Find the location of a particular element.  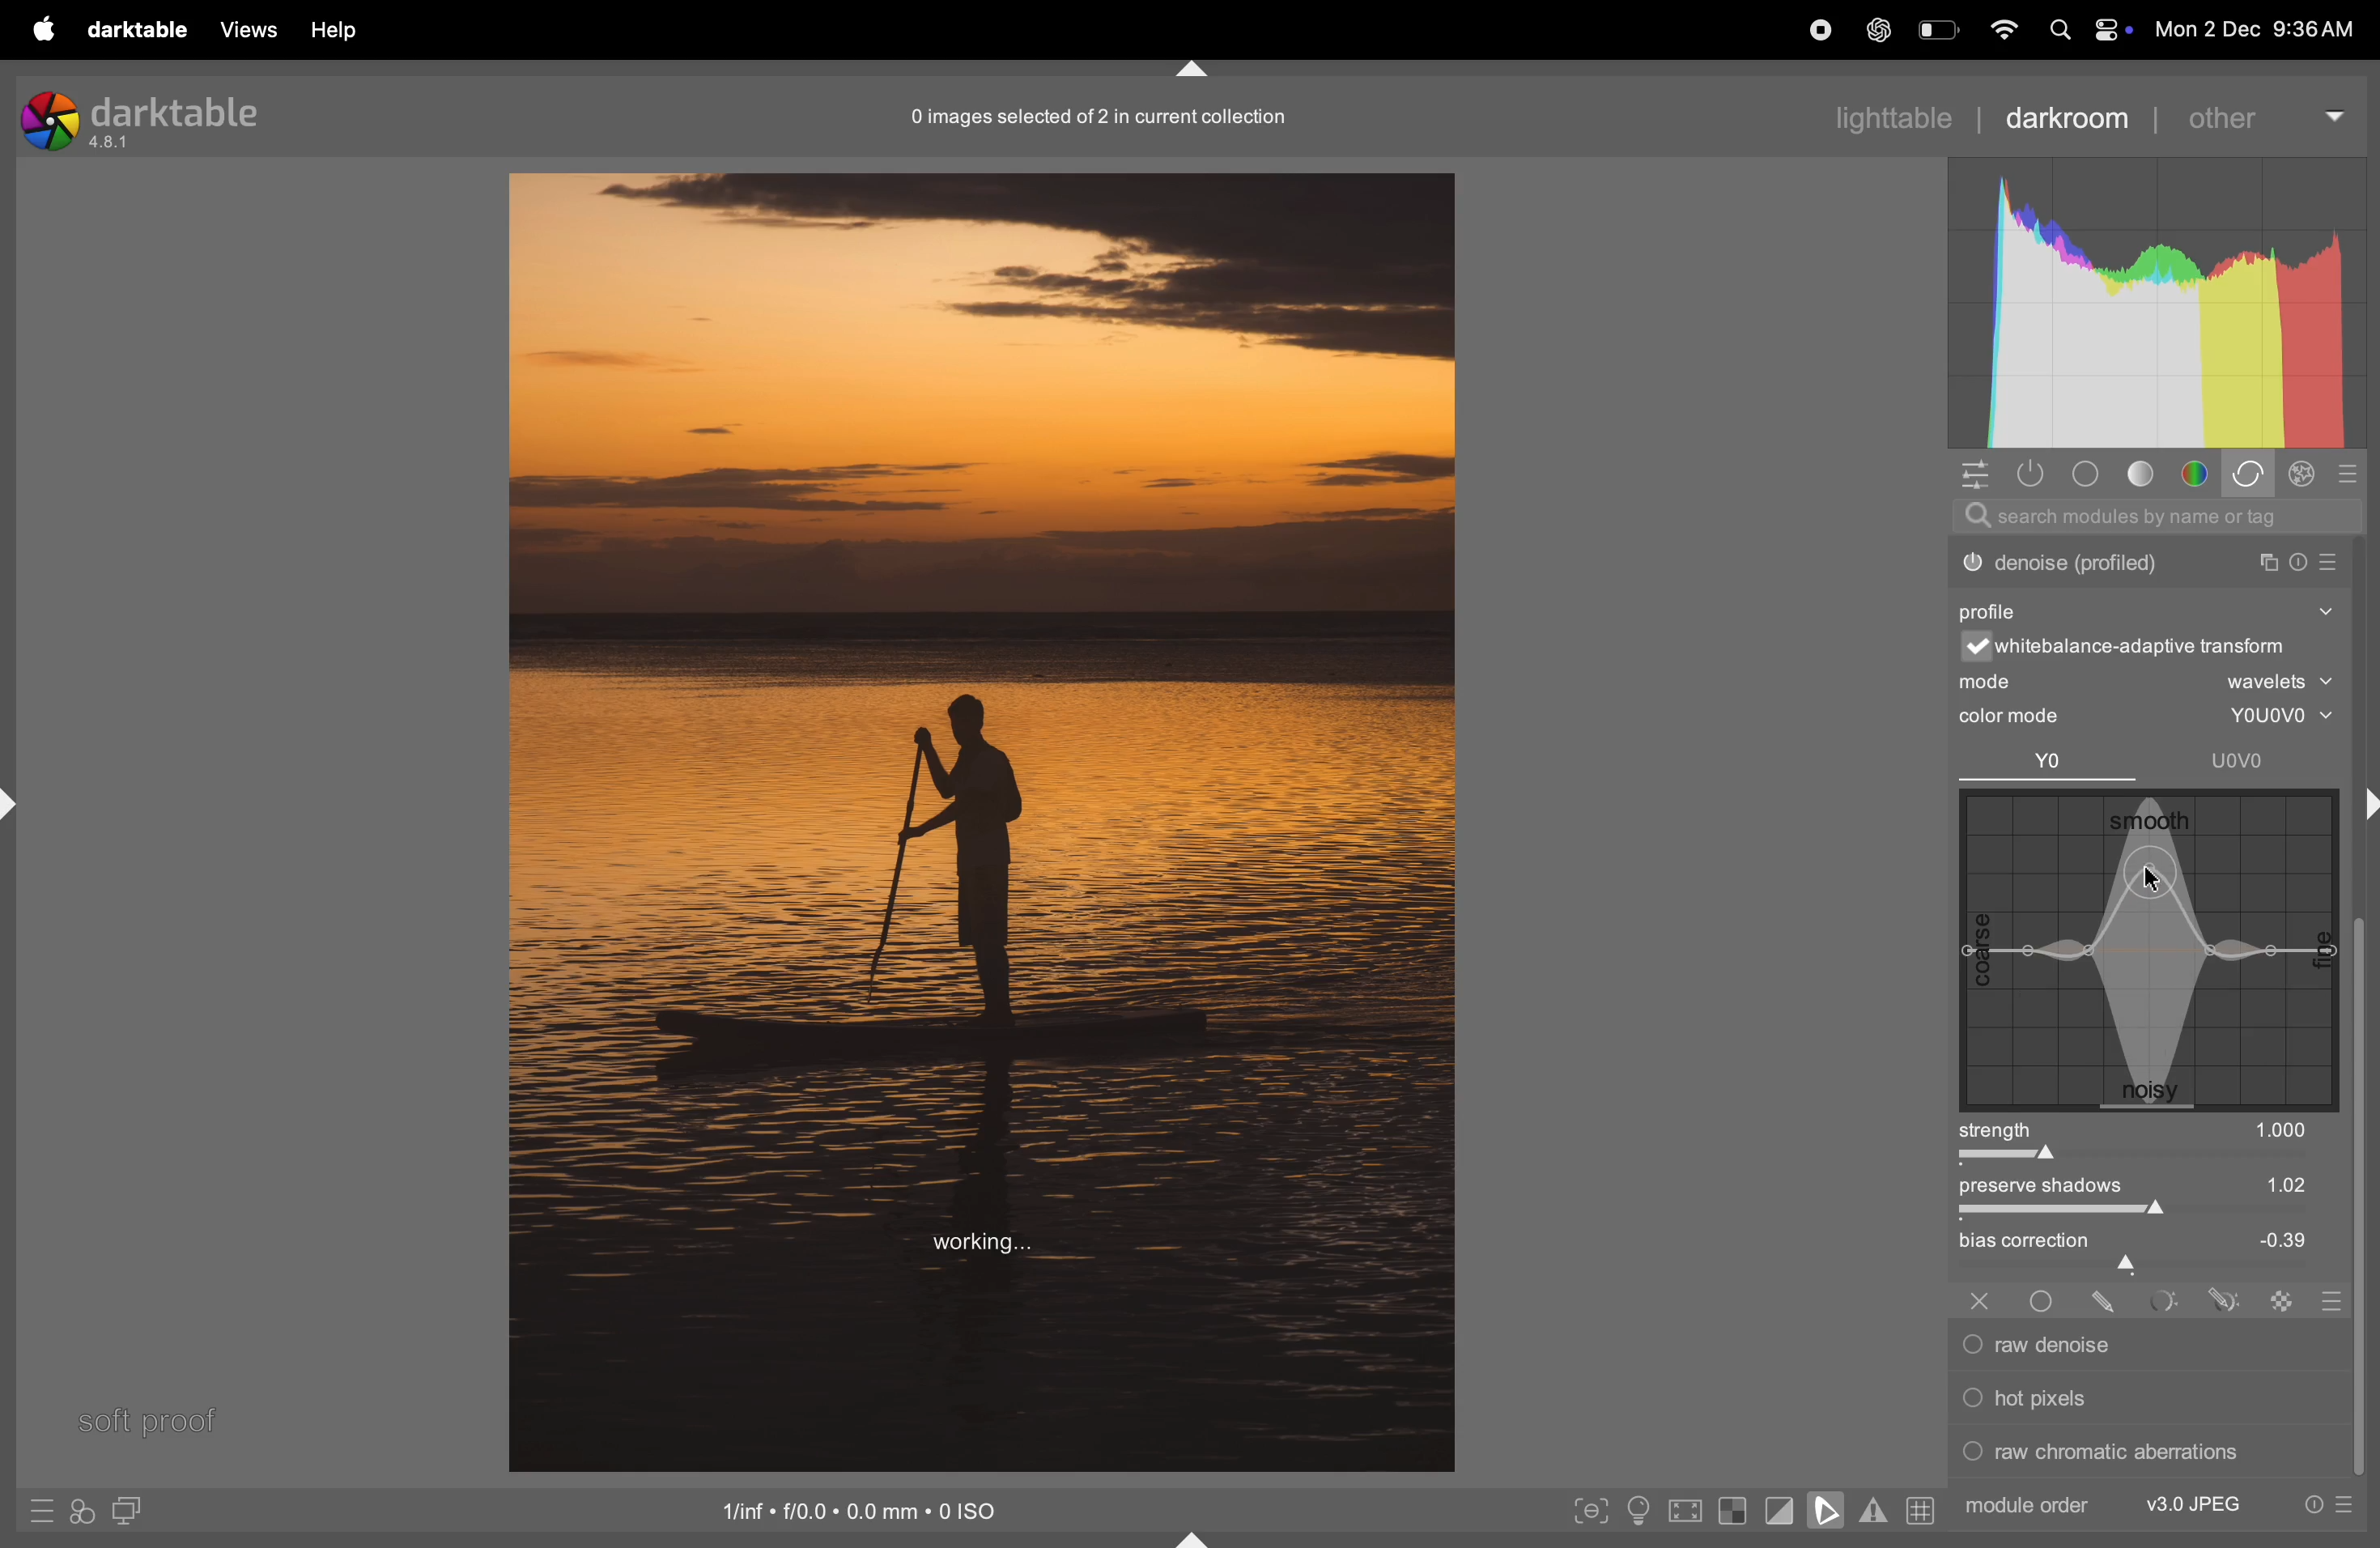

sign is located at coordinates (2221, 1299).